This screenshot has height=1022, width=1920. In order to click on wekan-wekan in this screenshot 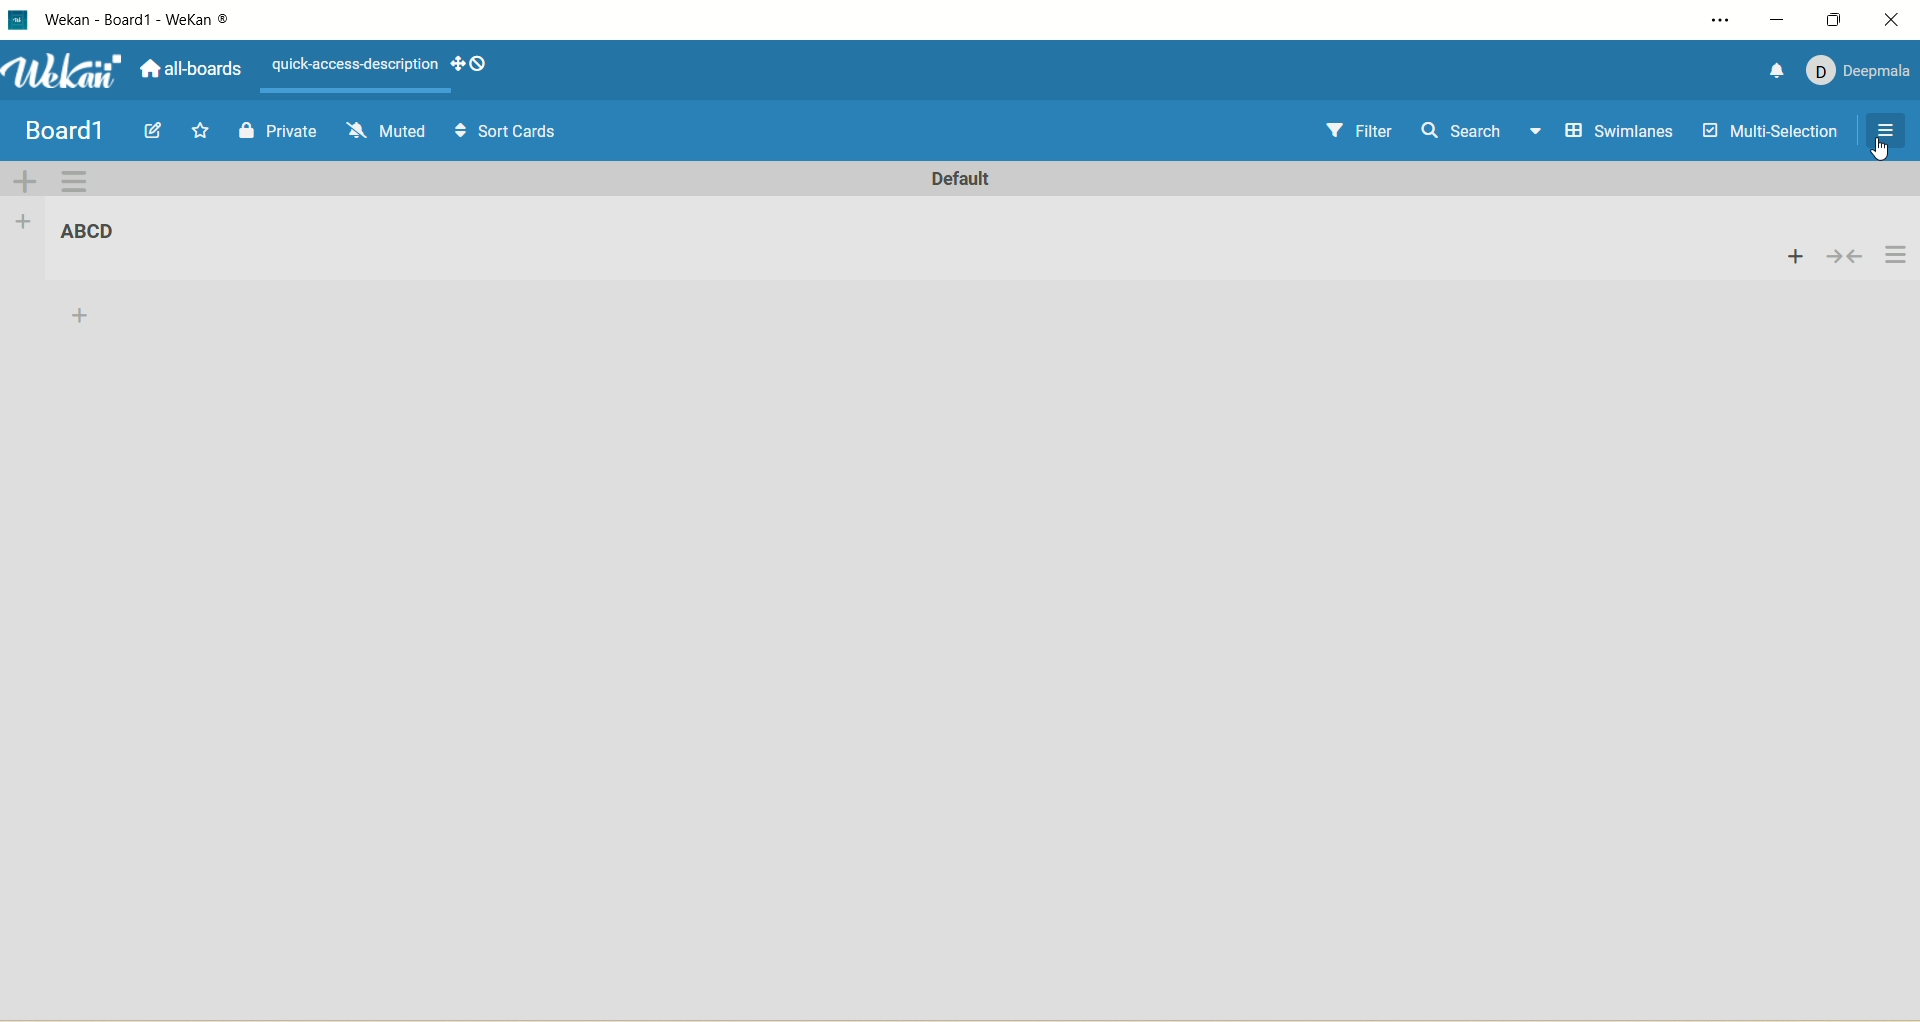, I will do `click(137, 20)`.